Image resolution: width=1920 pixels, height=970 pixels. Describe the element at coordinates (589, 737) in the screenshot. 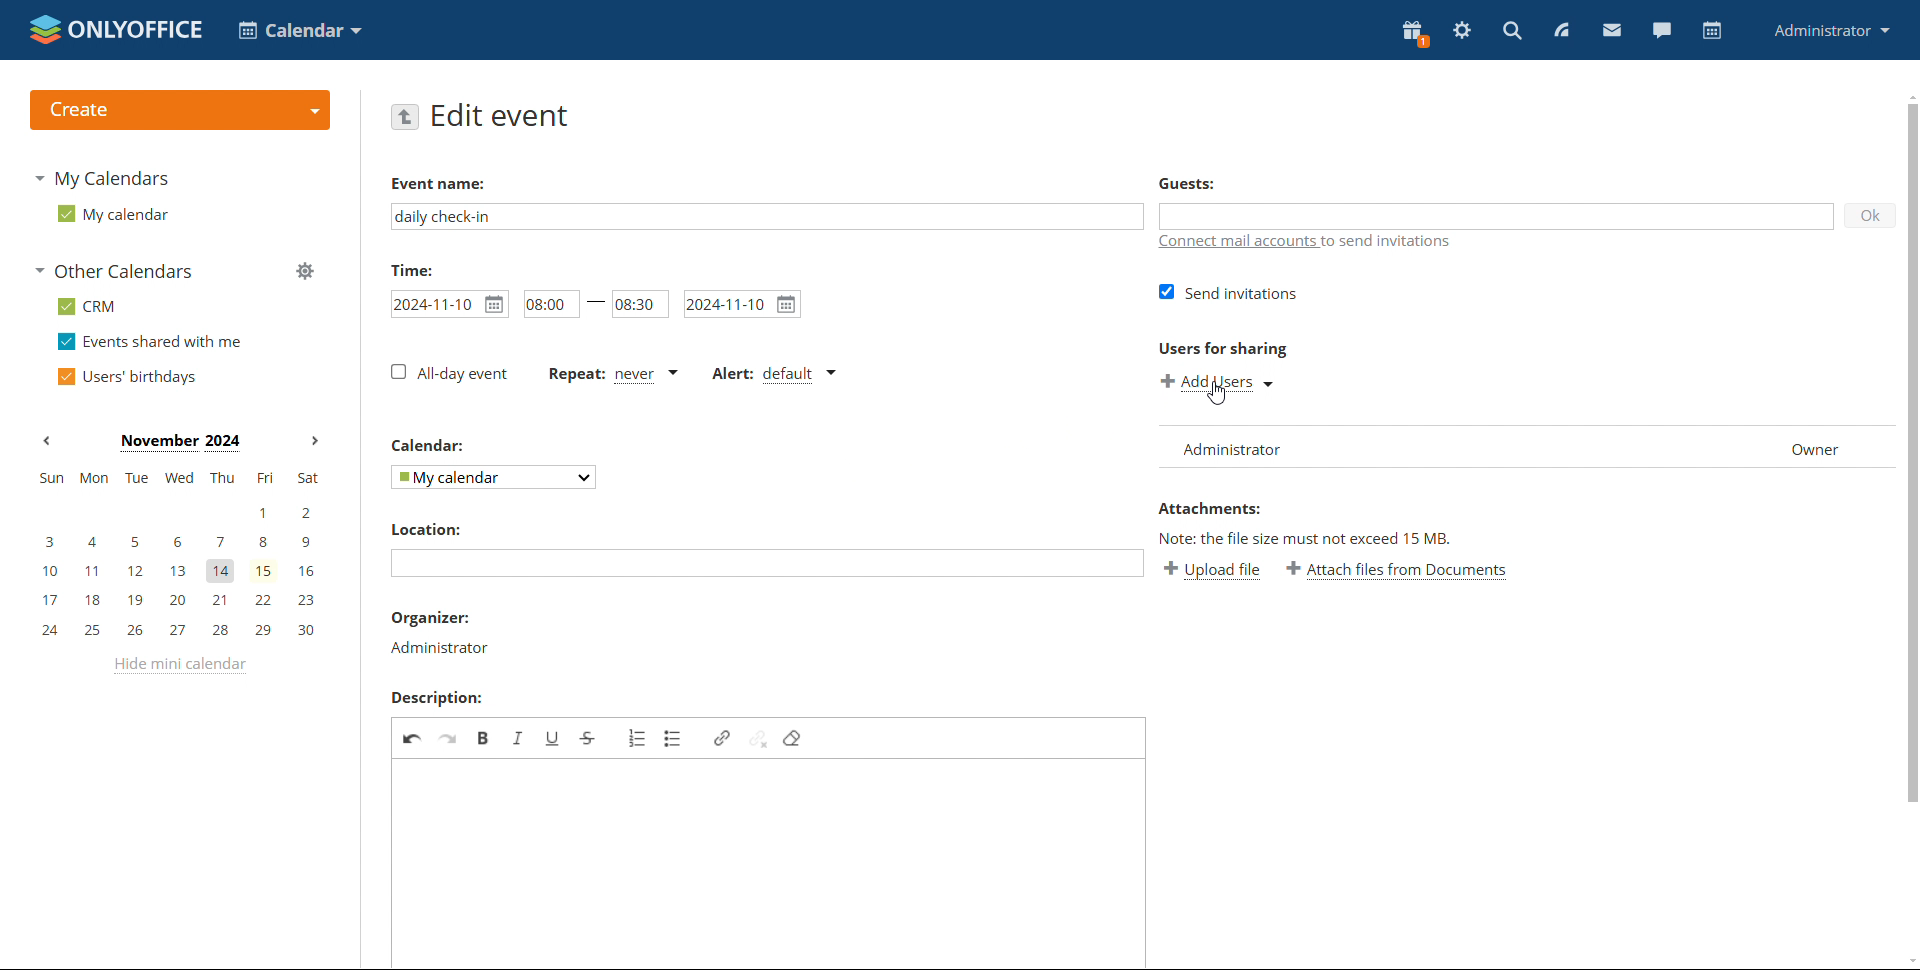

I see `strike through` at that location.